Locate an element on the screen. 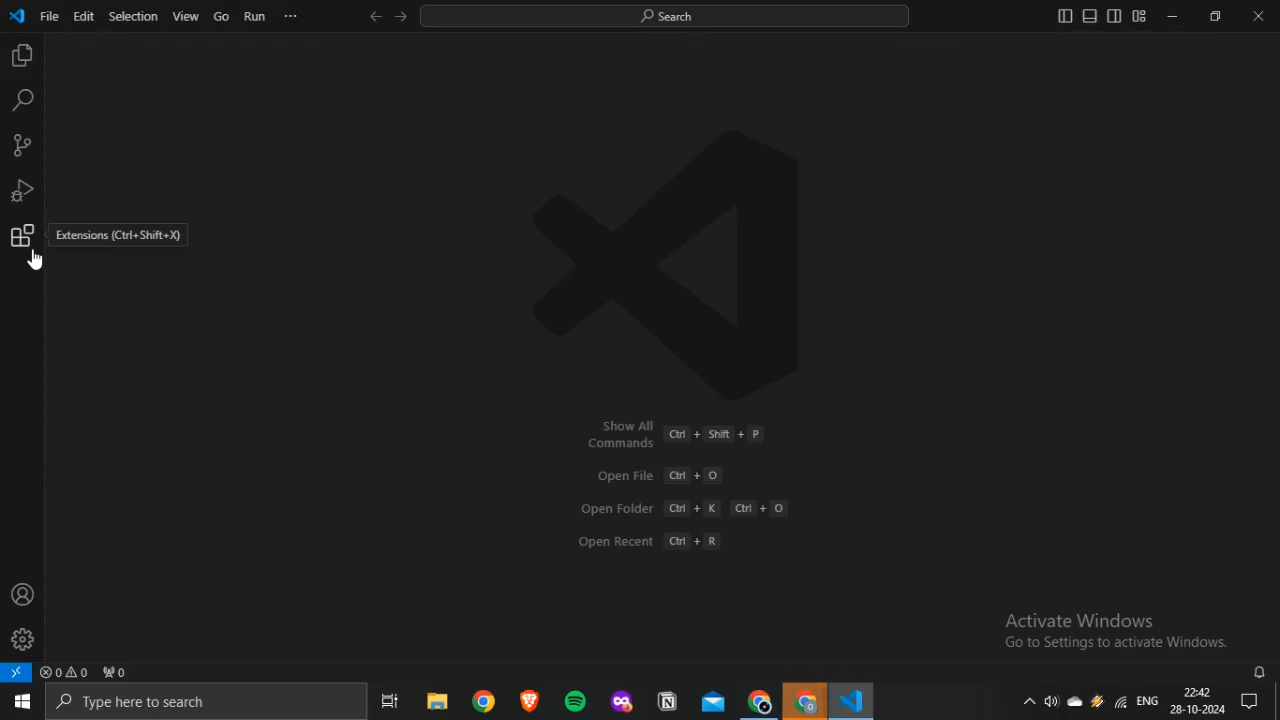 The height and width of the screenshot is (720, 1280). Open Folder Ctrl + K Ctrl + O is located at coordinates (683, 508).